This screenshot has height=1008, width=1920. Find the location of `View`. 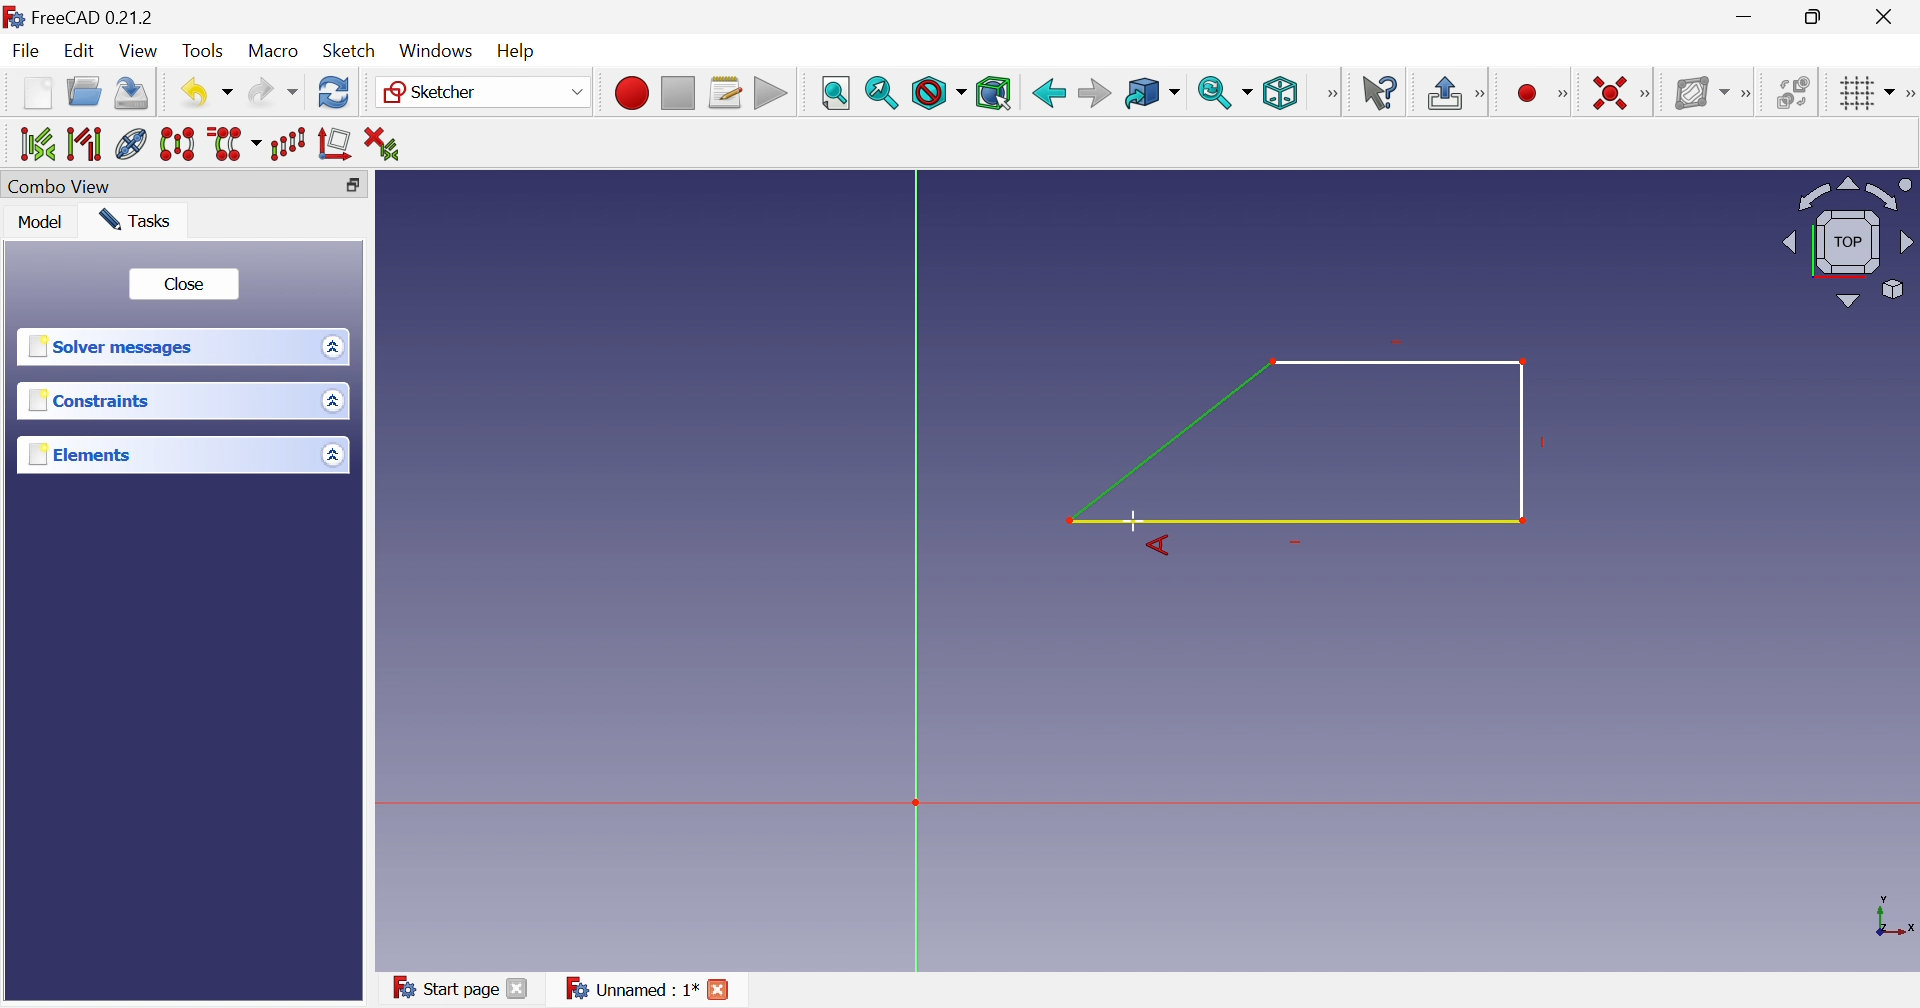

View is located at coordinates (140, 51).